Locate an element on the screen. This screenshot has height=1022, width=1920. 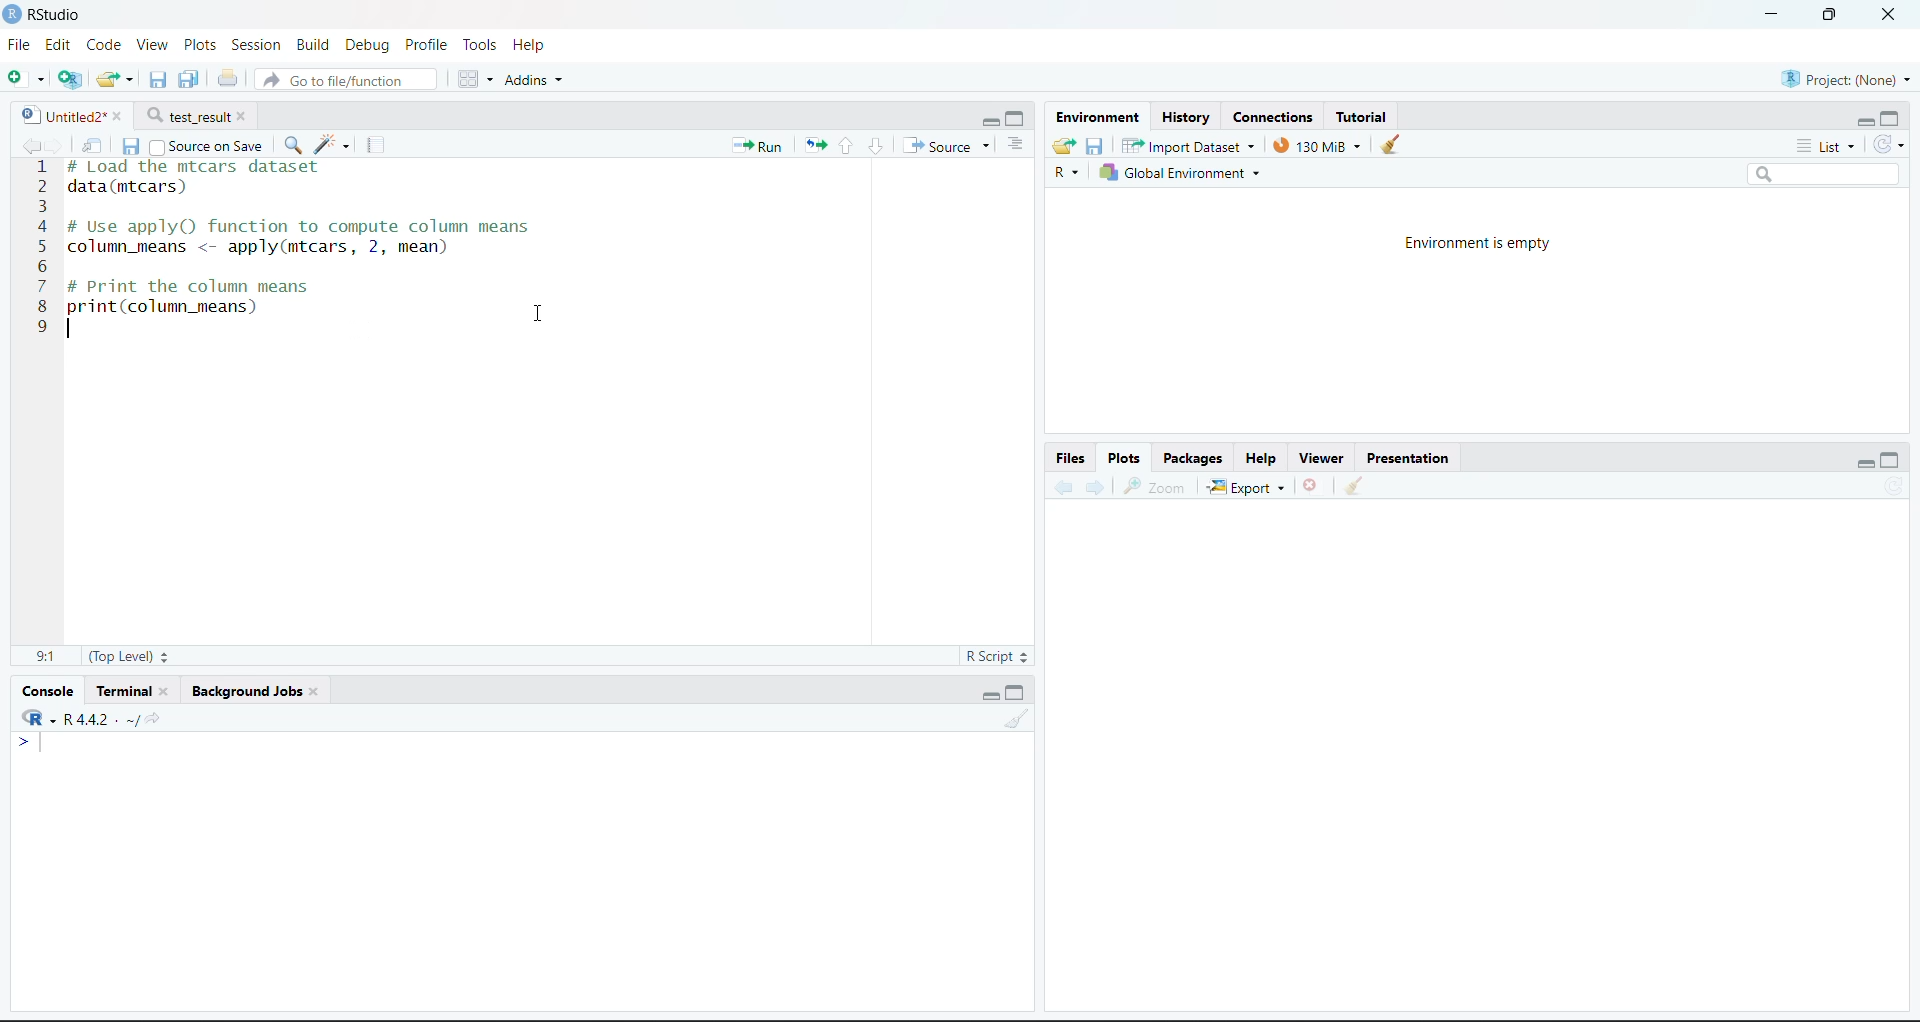
Clear console (Ctrl +L) is located at coordinates (1013, 717).